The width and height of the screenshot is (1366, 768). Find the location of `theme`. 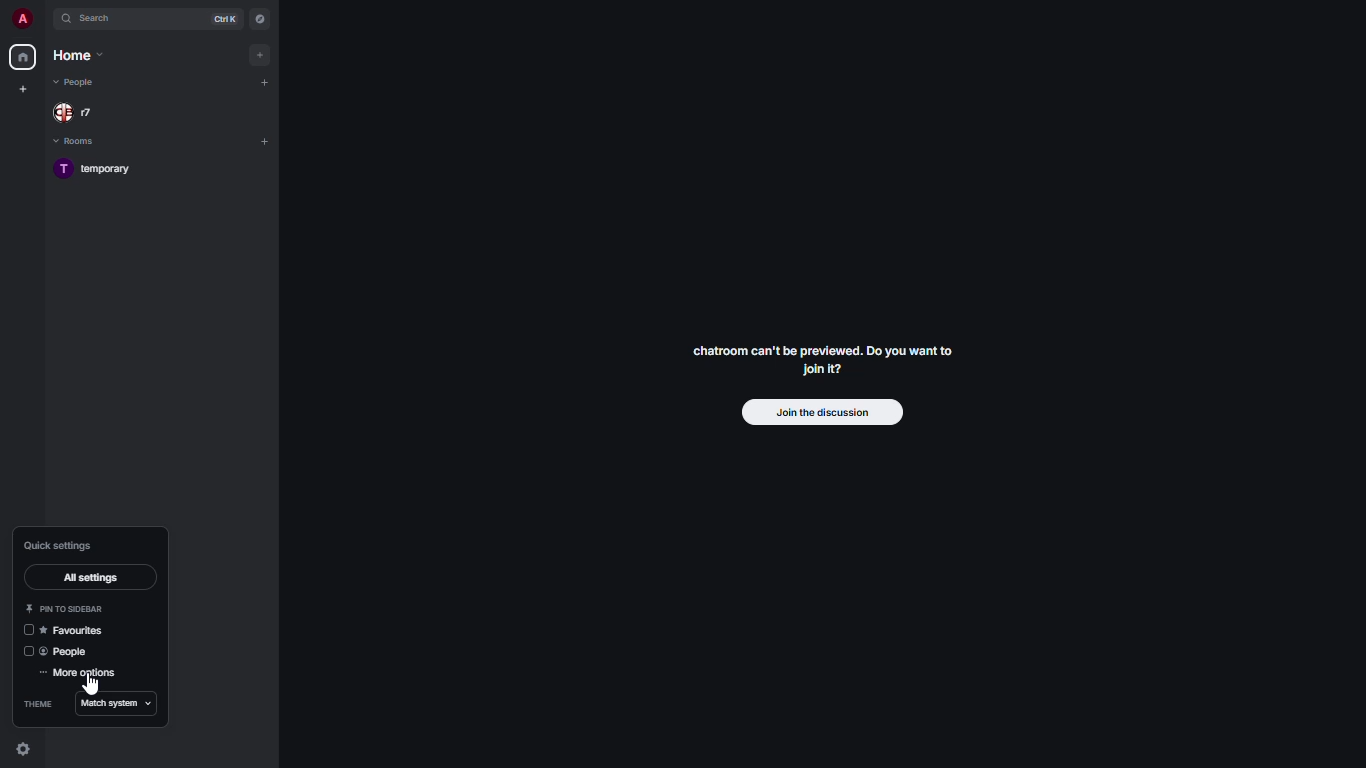

theme is located at coordinates (36, 702).